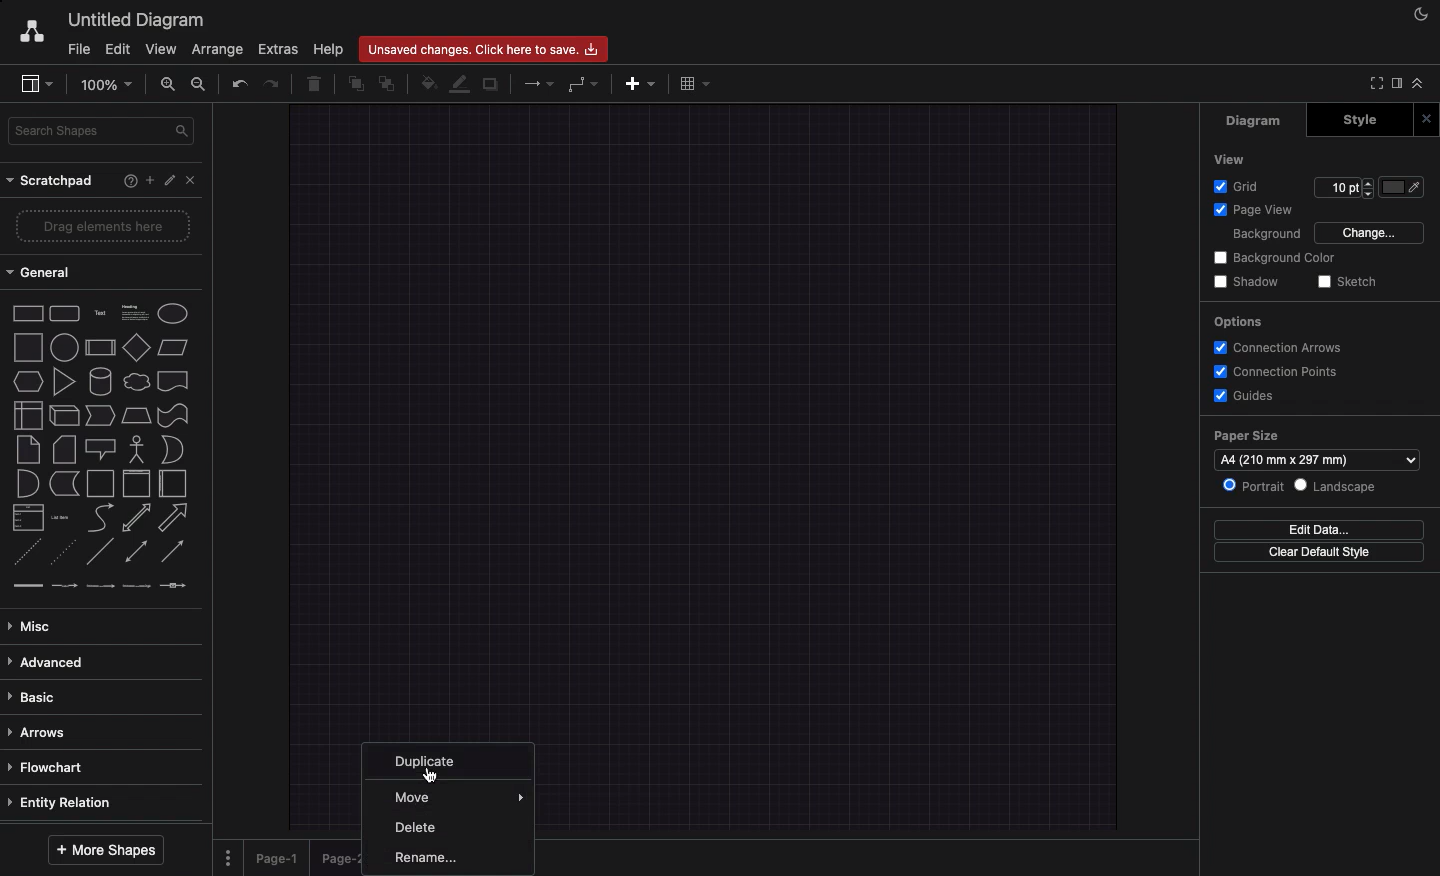  Describe the element at coordinates (1418, 83) in the screenshot. I see `Collapse` at that location.